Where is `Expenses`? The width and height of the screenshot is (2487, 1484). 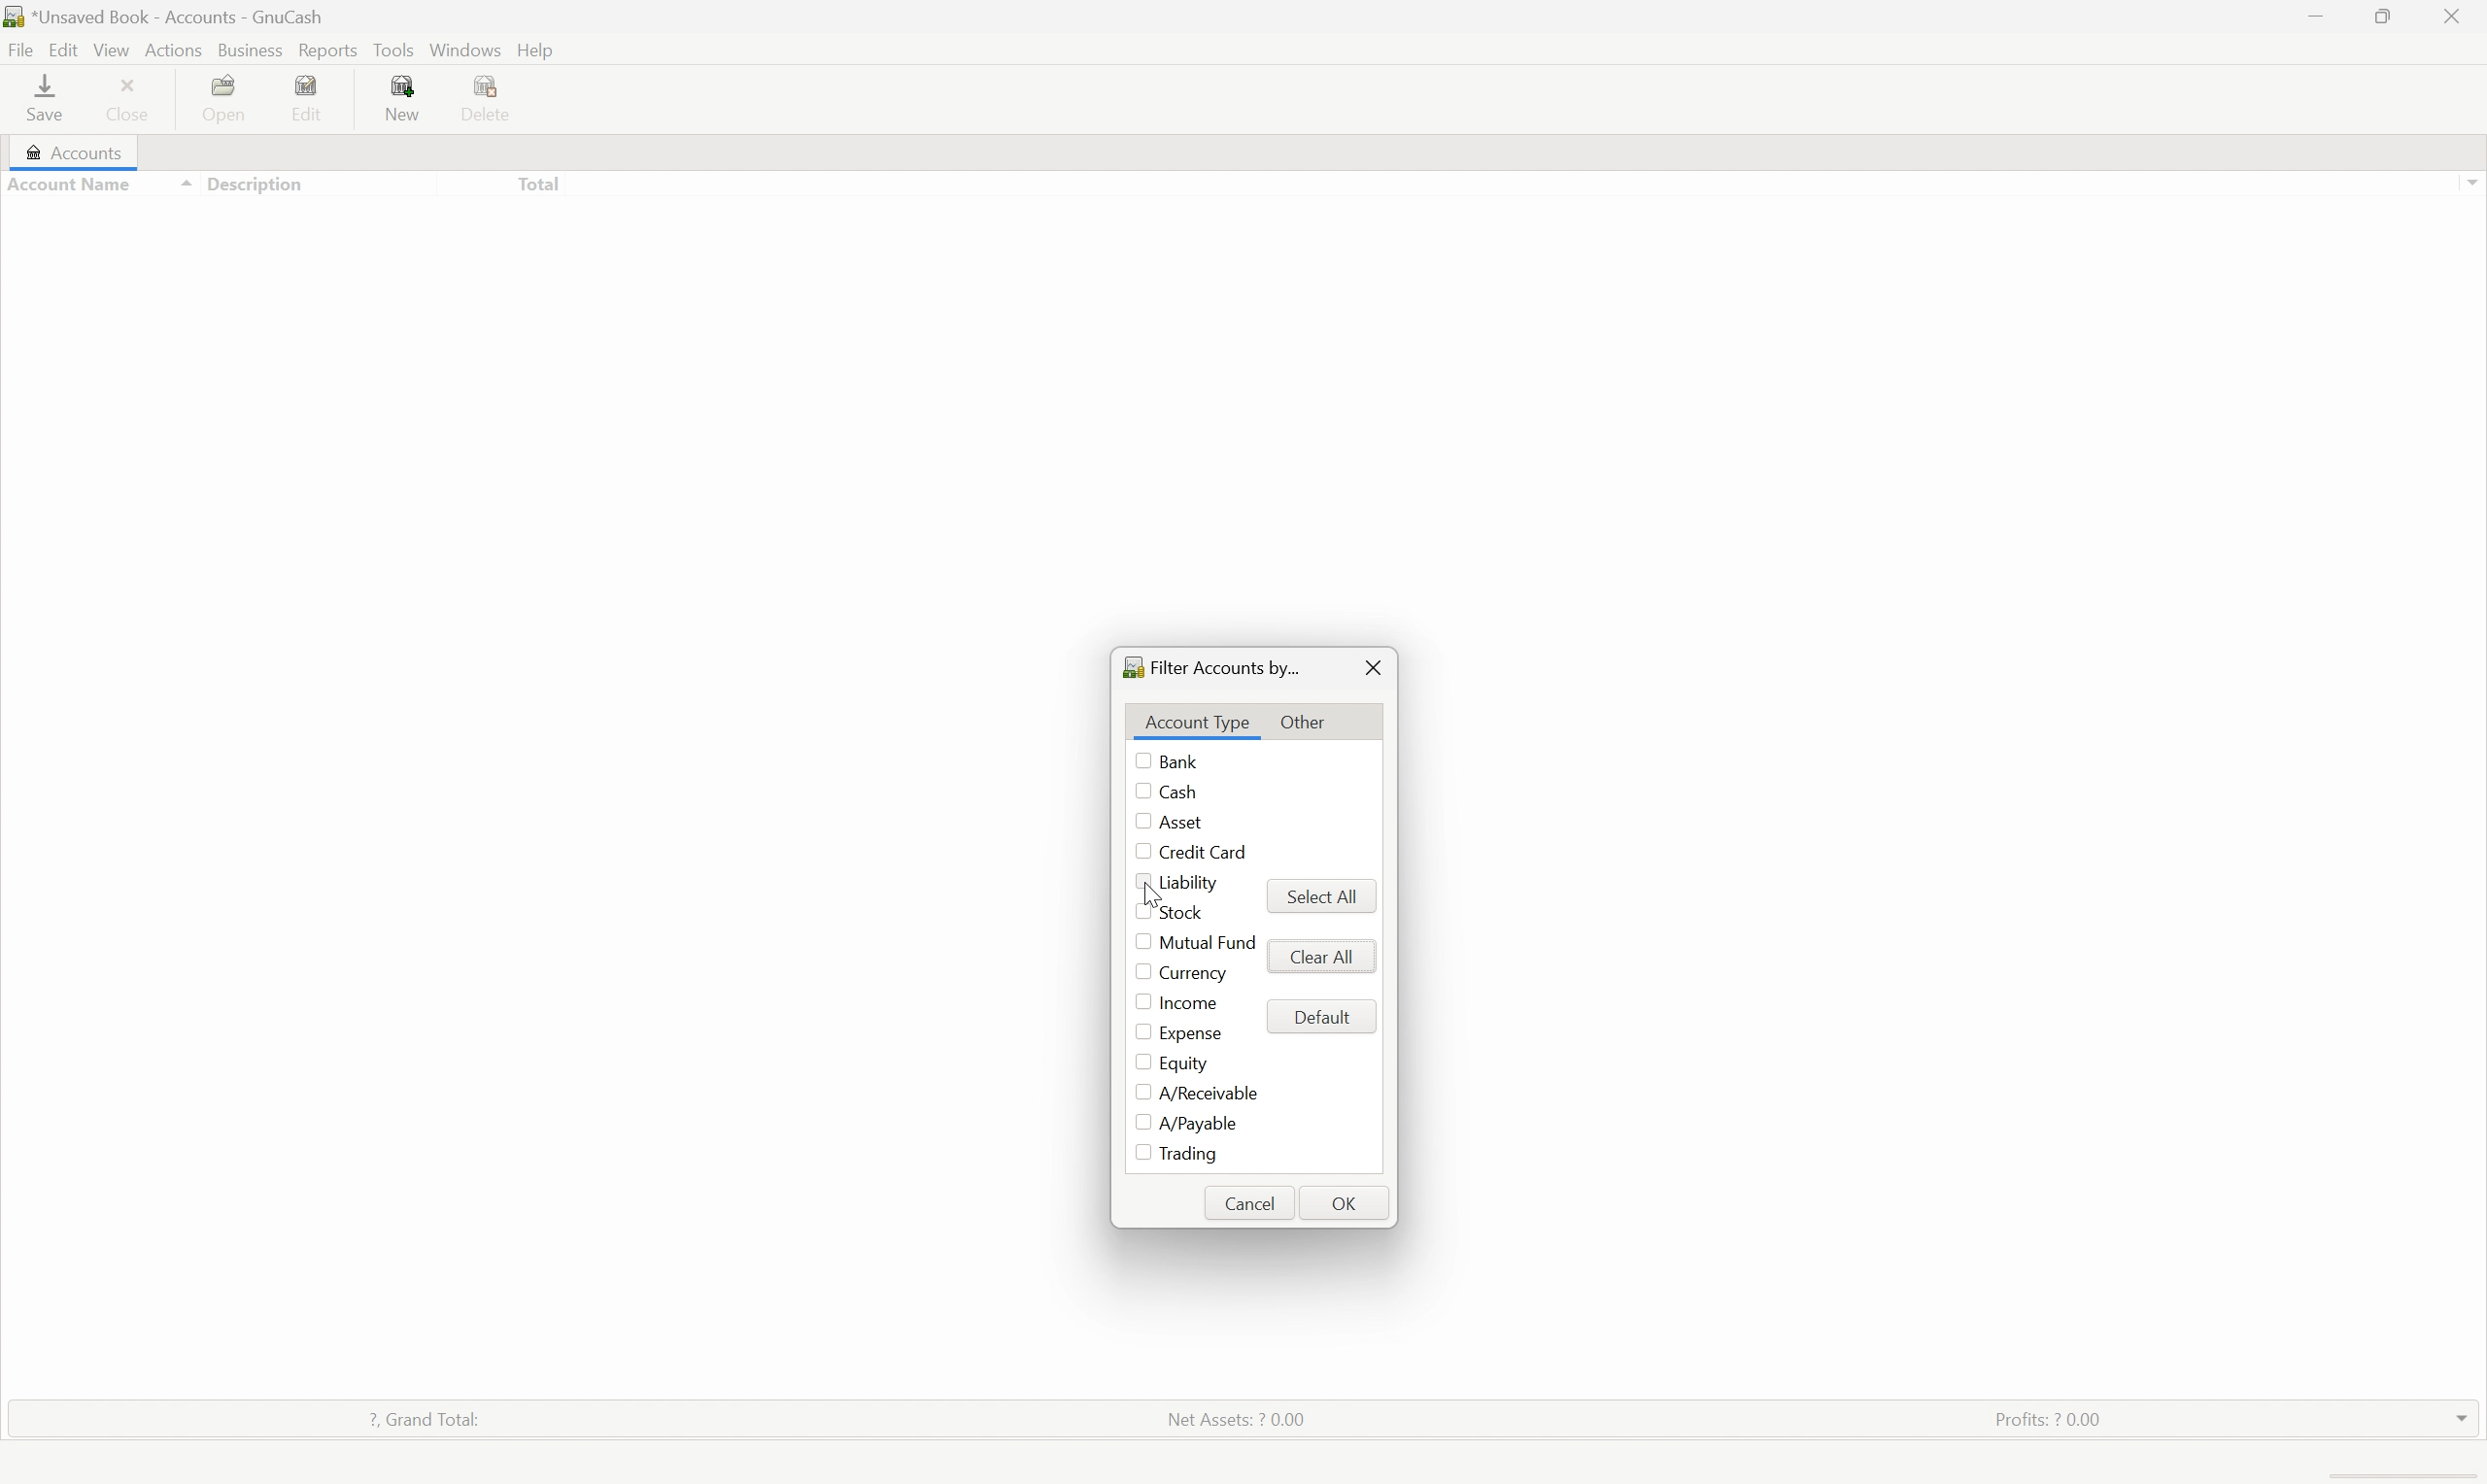
Expenses is located at coordinates (238, 272).